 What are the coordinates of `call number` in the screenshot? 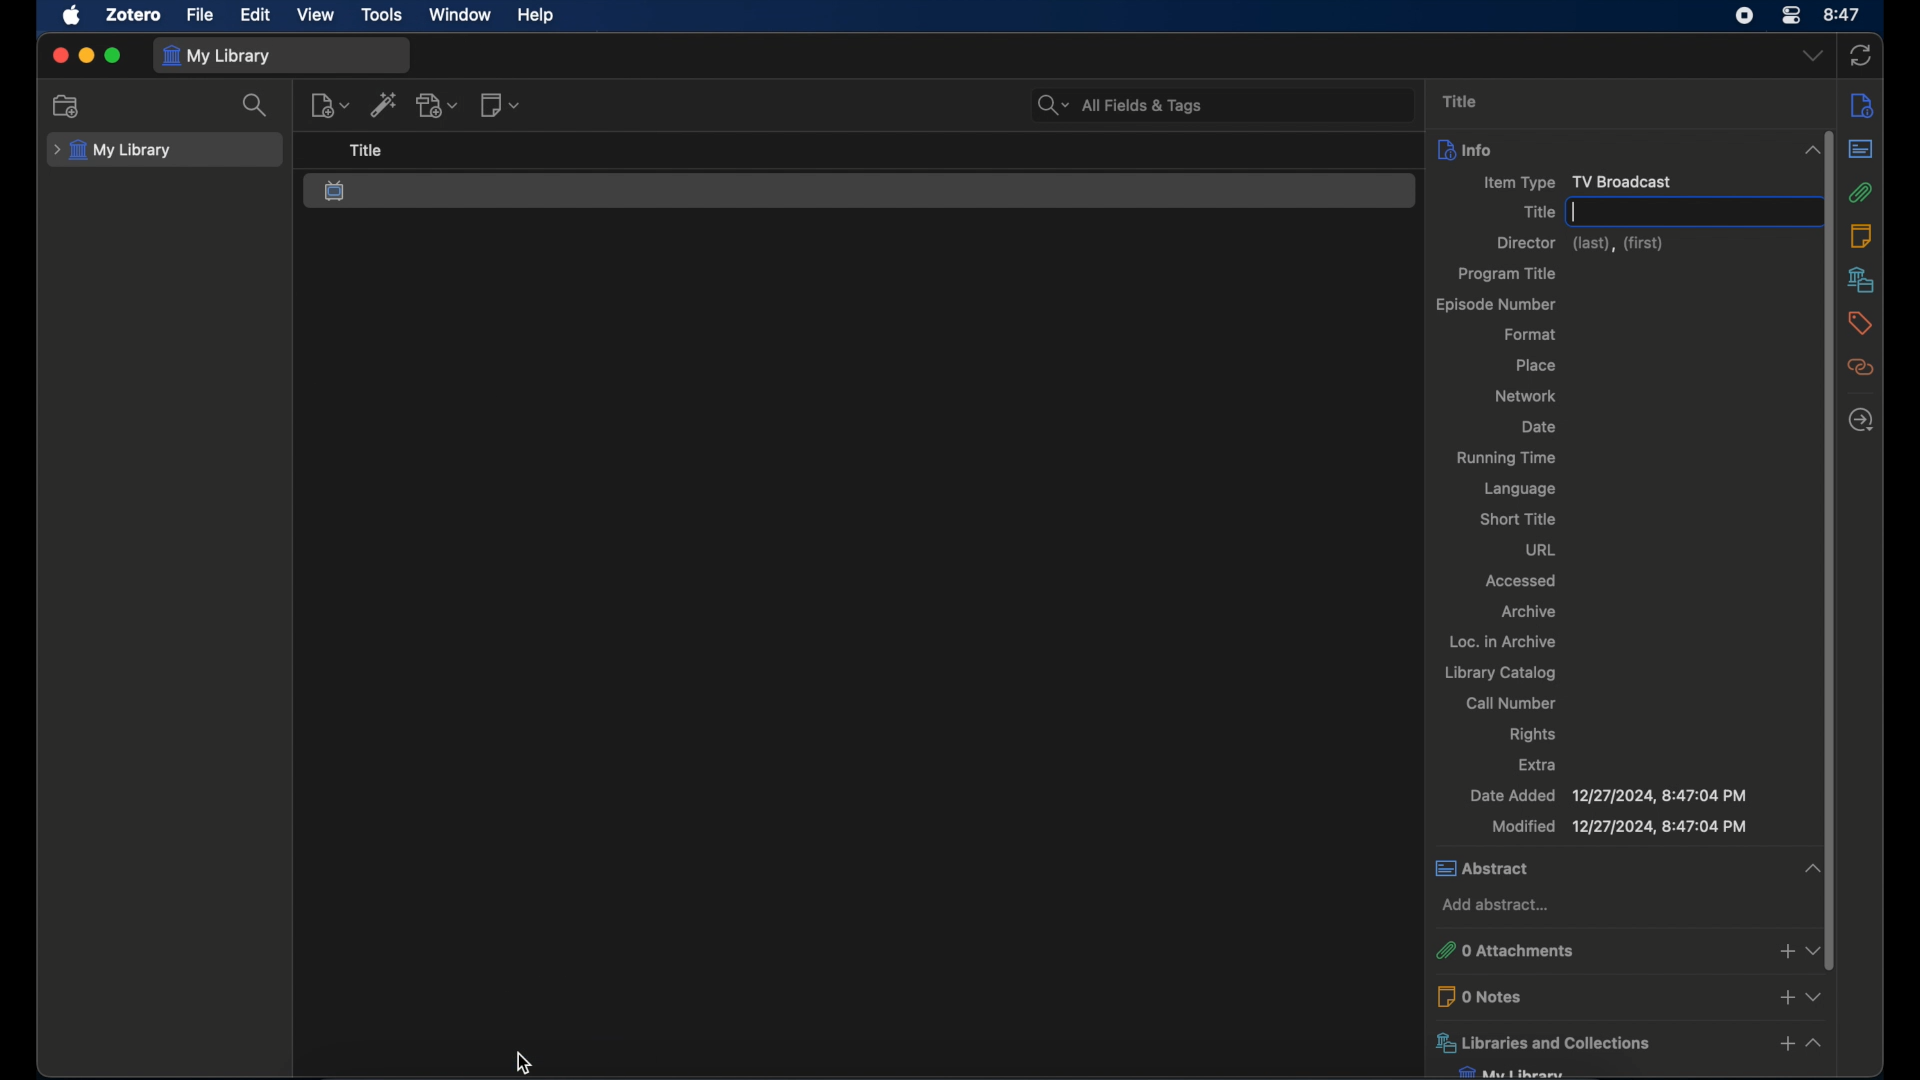 It's located at (1510, 704).